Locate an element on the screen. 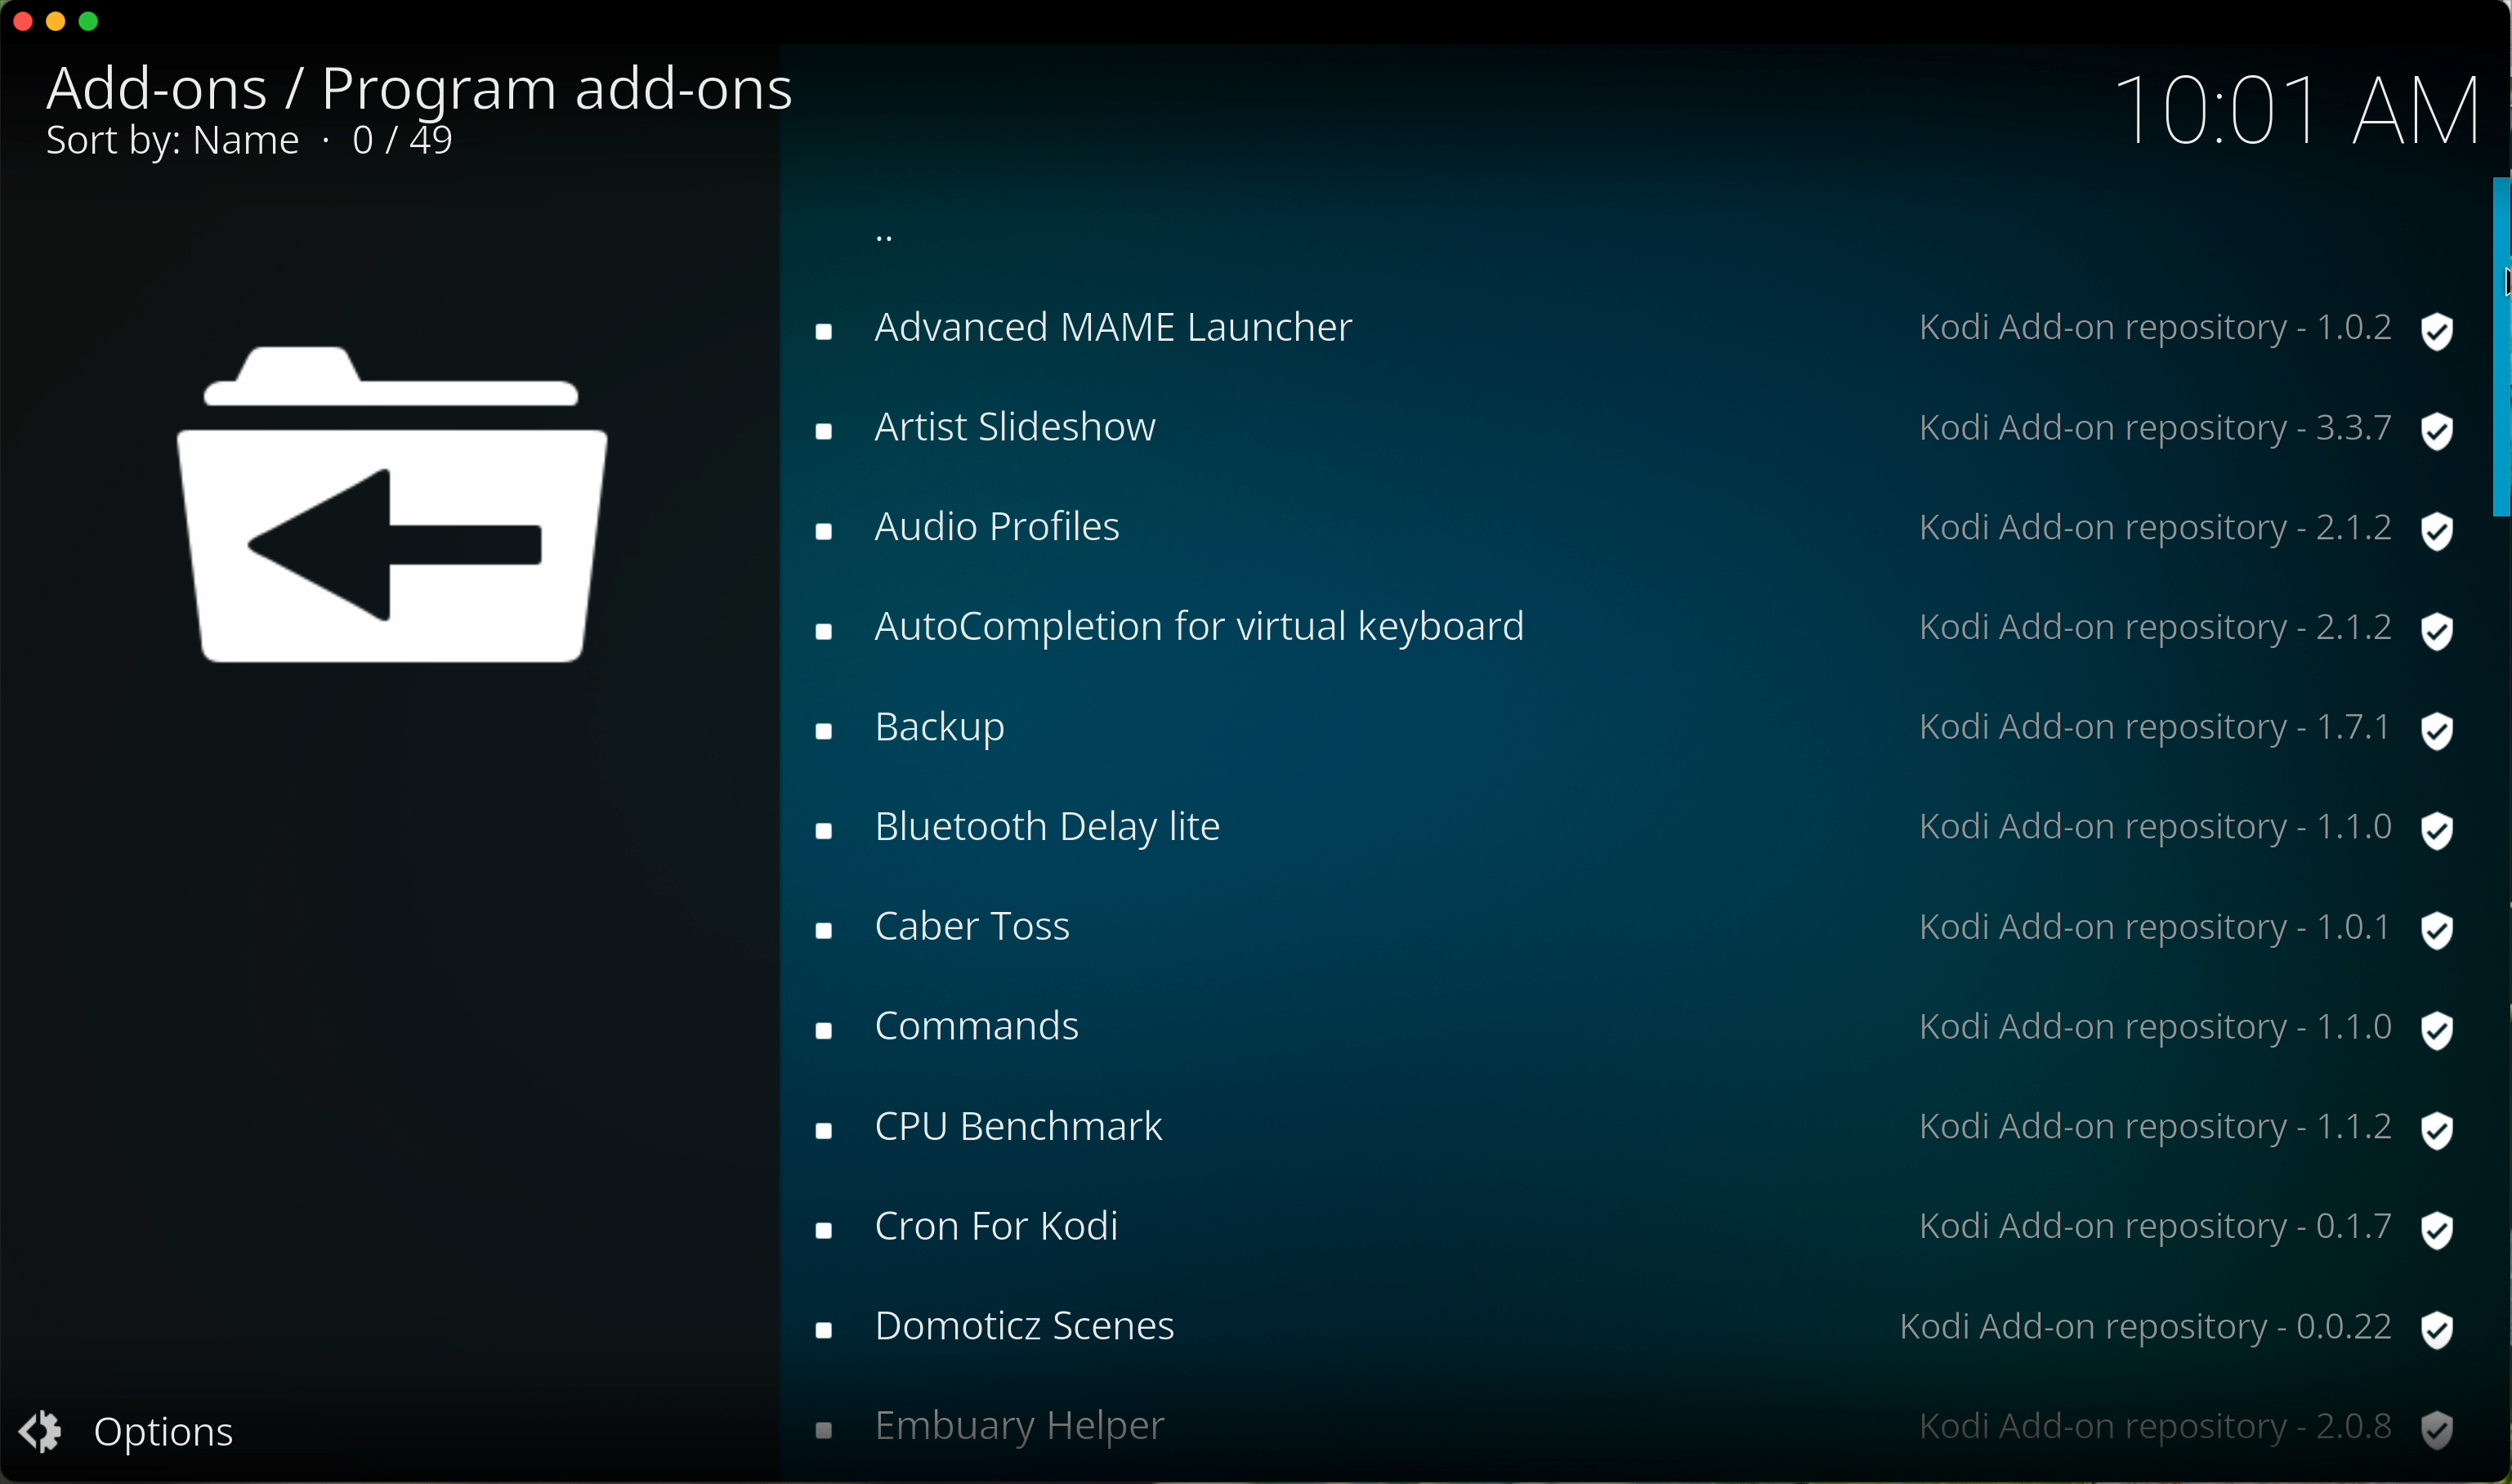 The height and width of the screenshot is (1484, 2512). minimize is located at coordinates (56, 28).